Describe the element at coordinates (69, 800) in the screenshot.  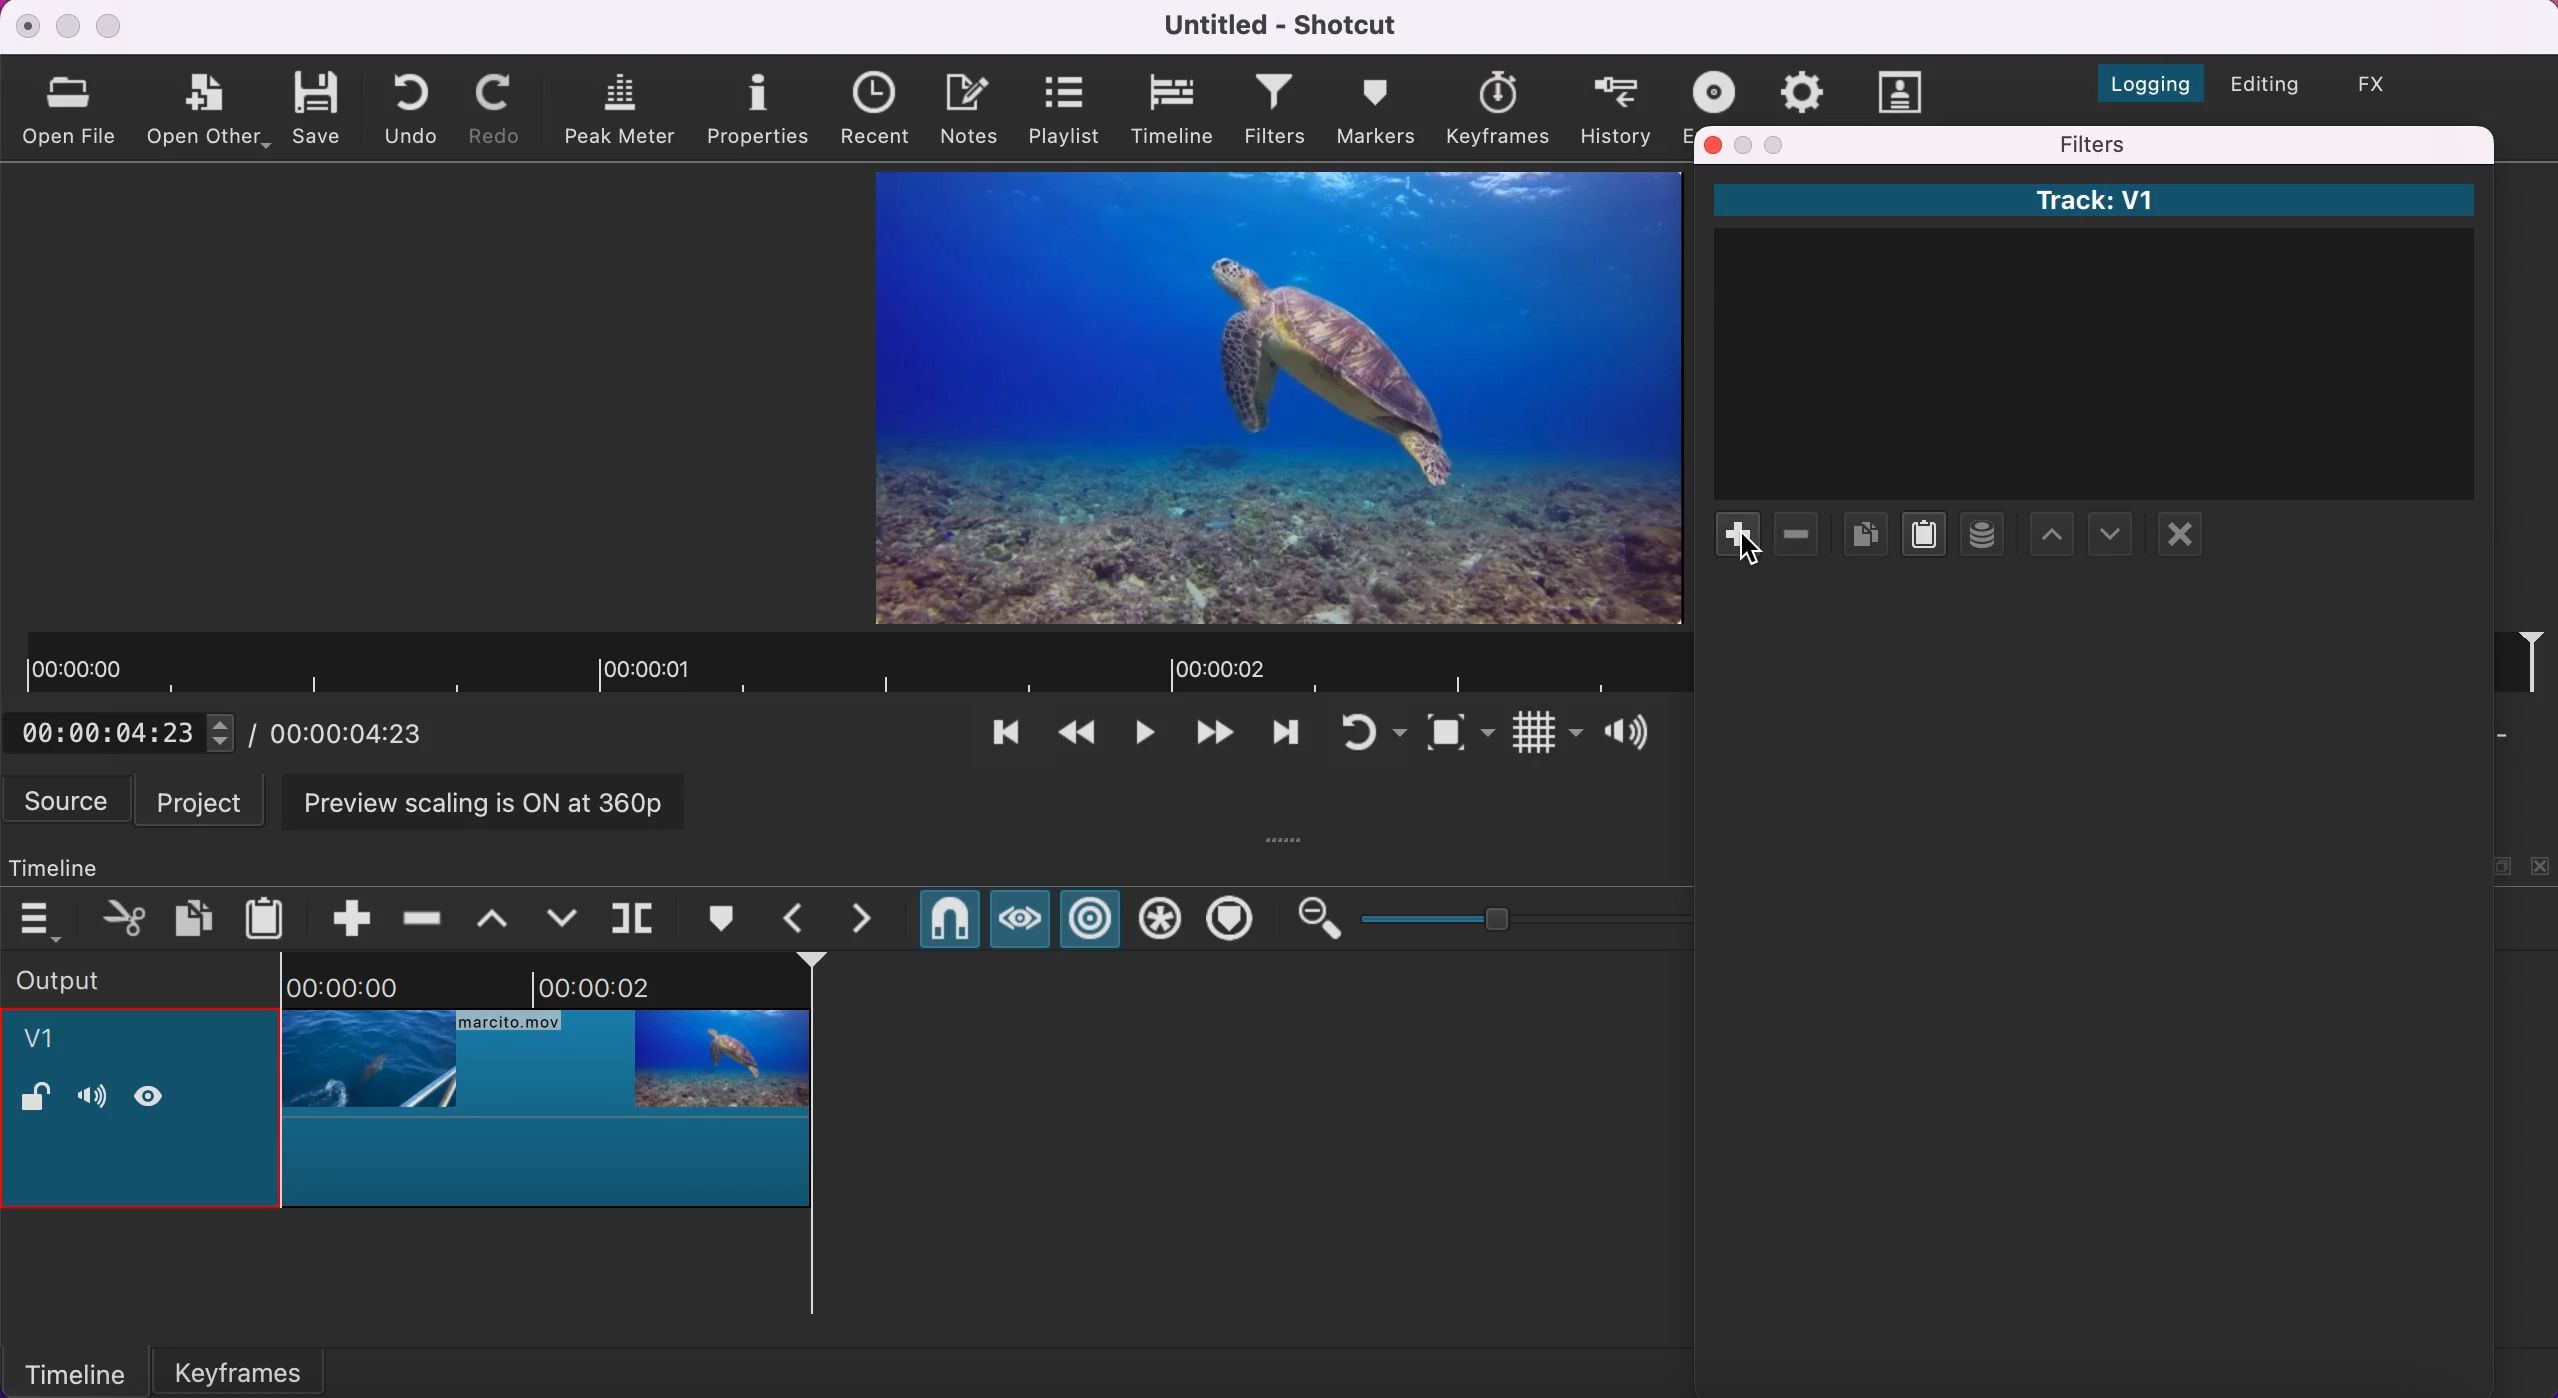
I see `source` at that location.